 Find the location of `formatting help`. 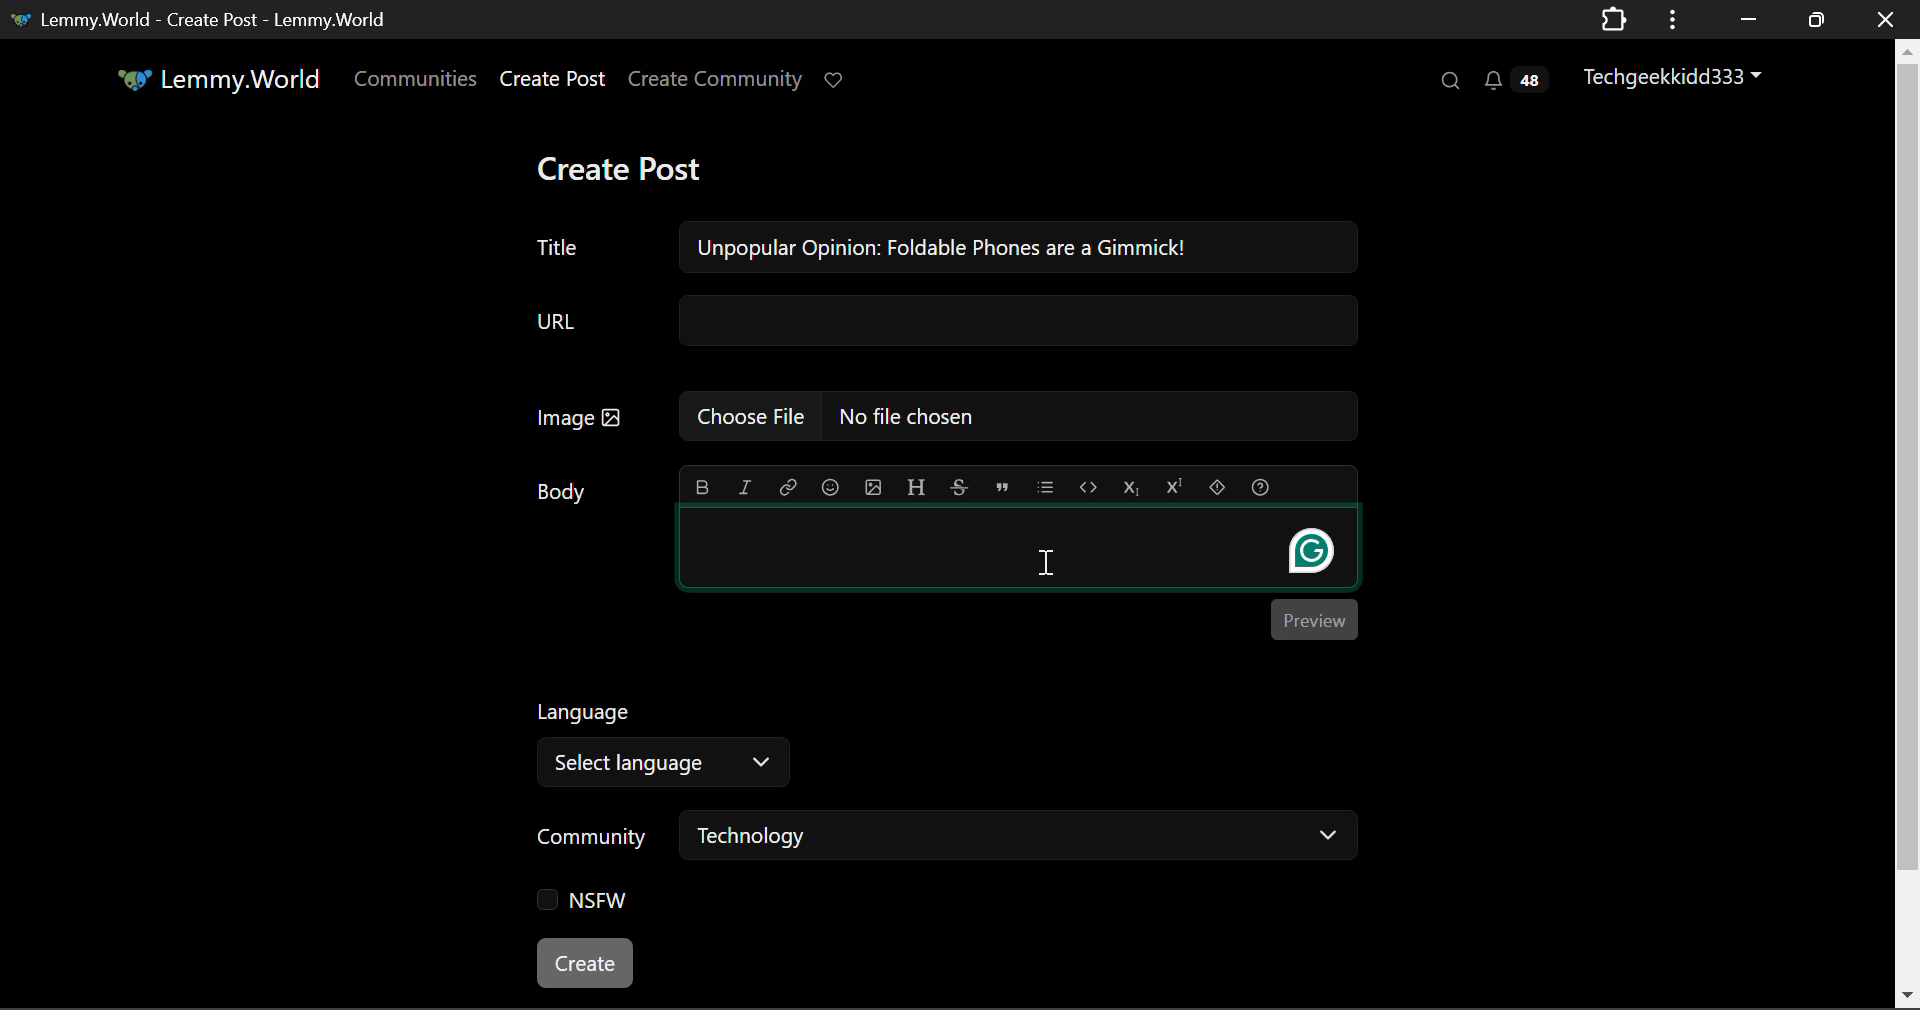

formatting help is located at coordinates (1259, 484).